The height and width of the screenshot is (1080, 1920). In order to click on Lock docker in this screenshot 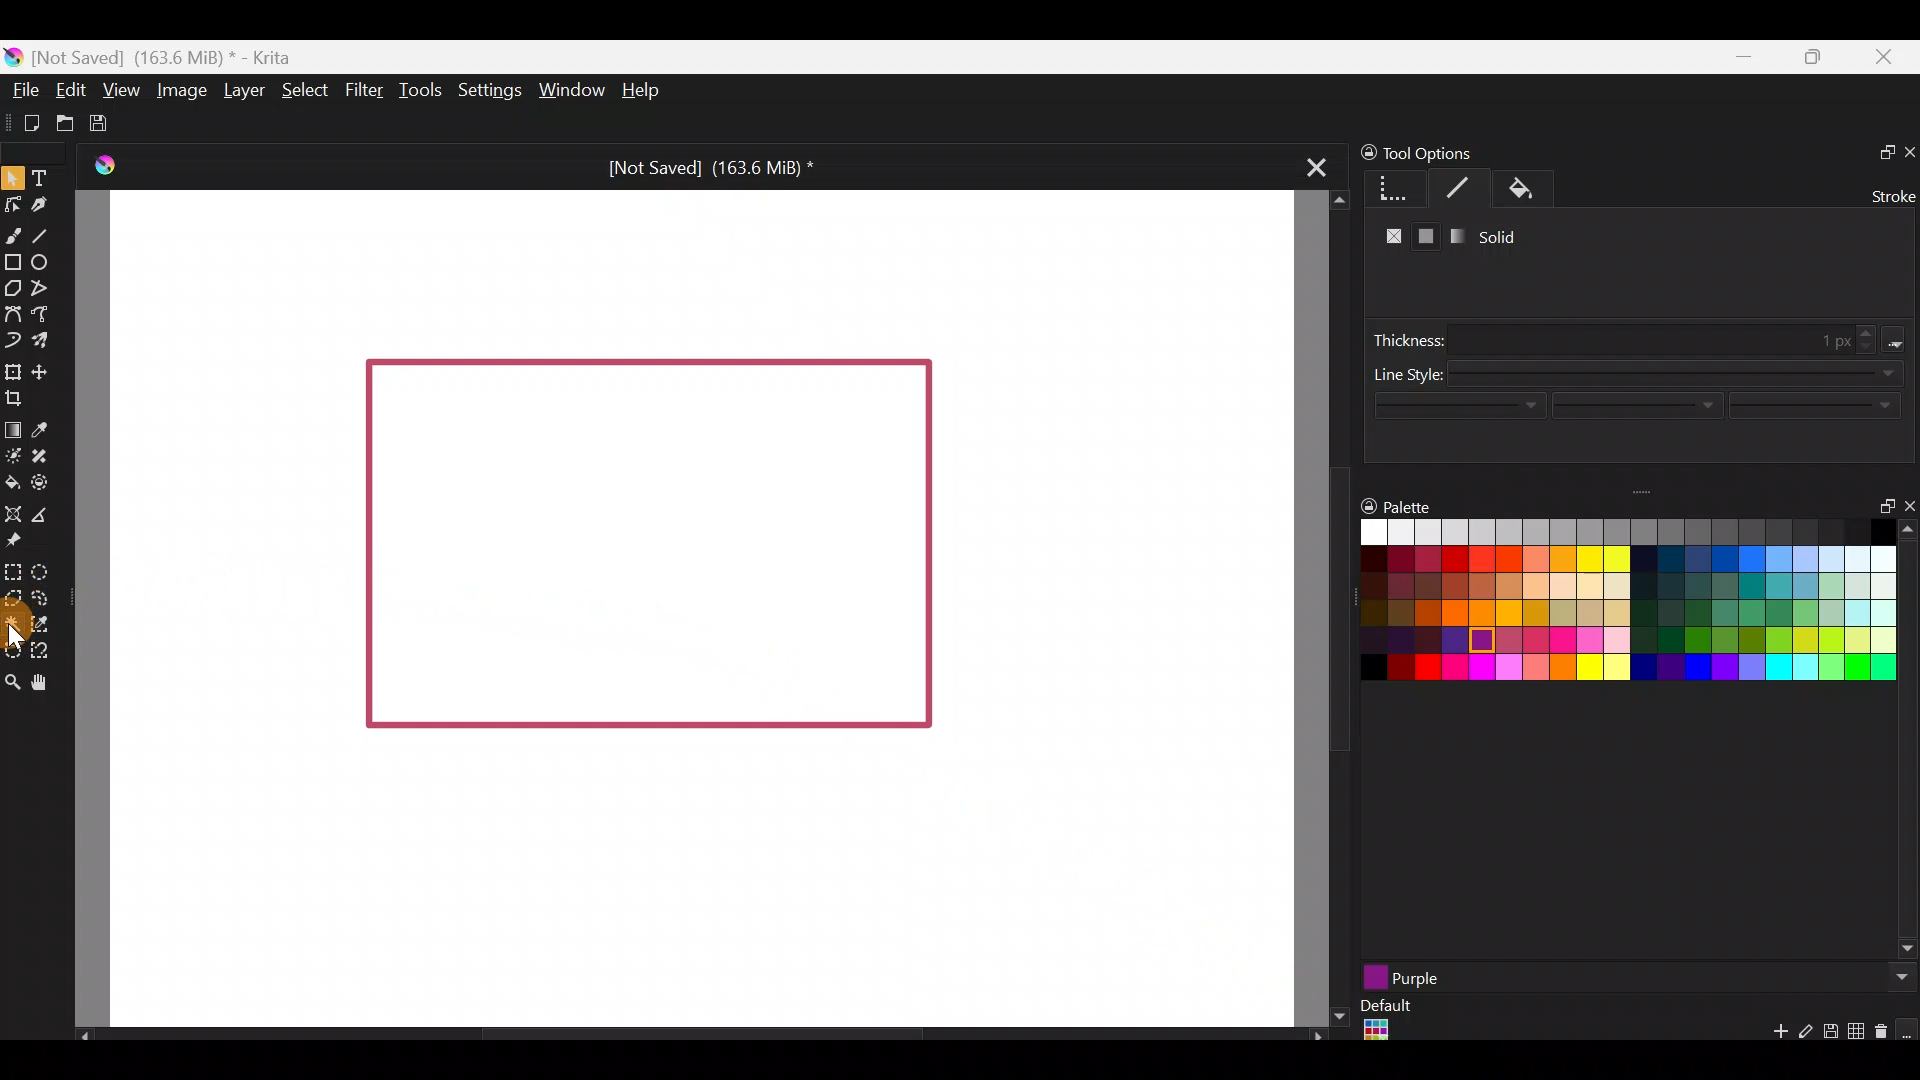, I will do `click(1358, 153)`.